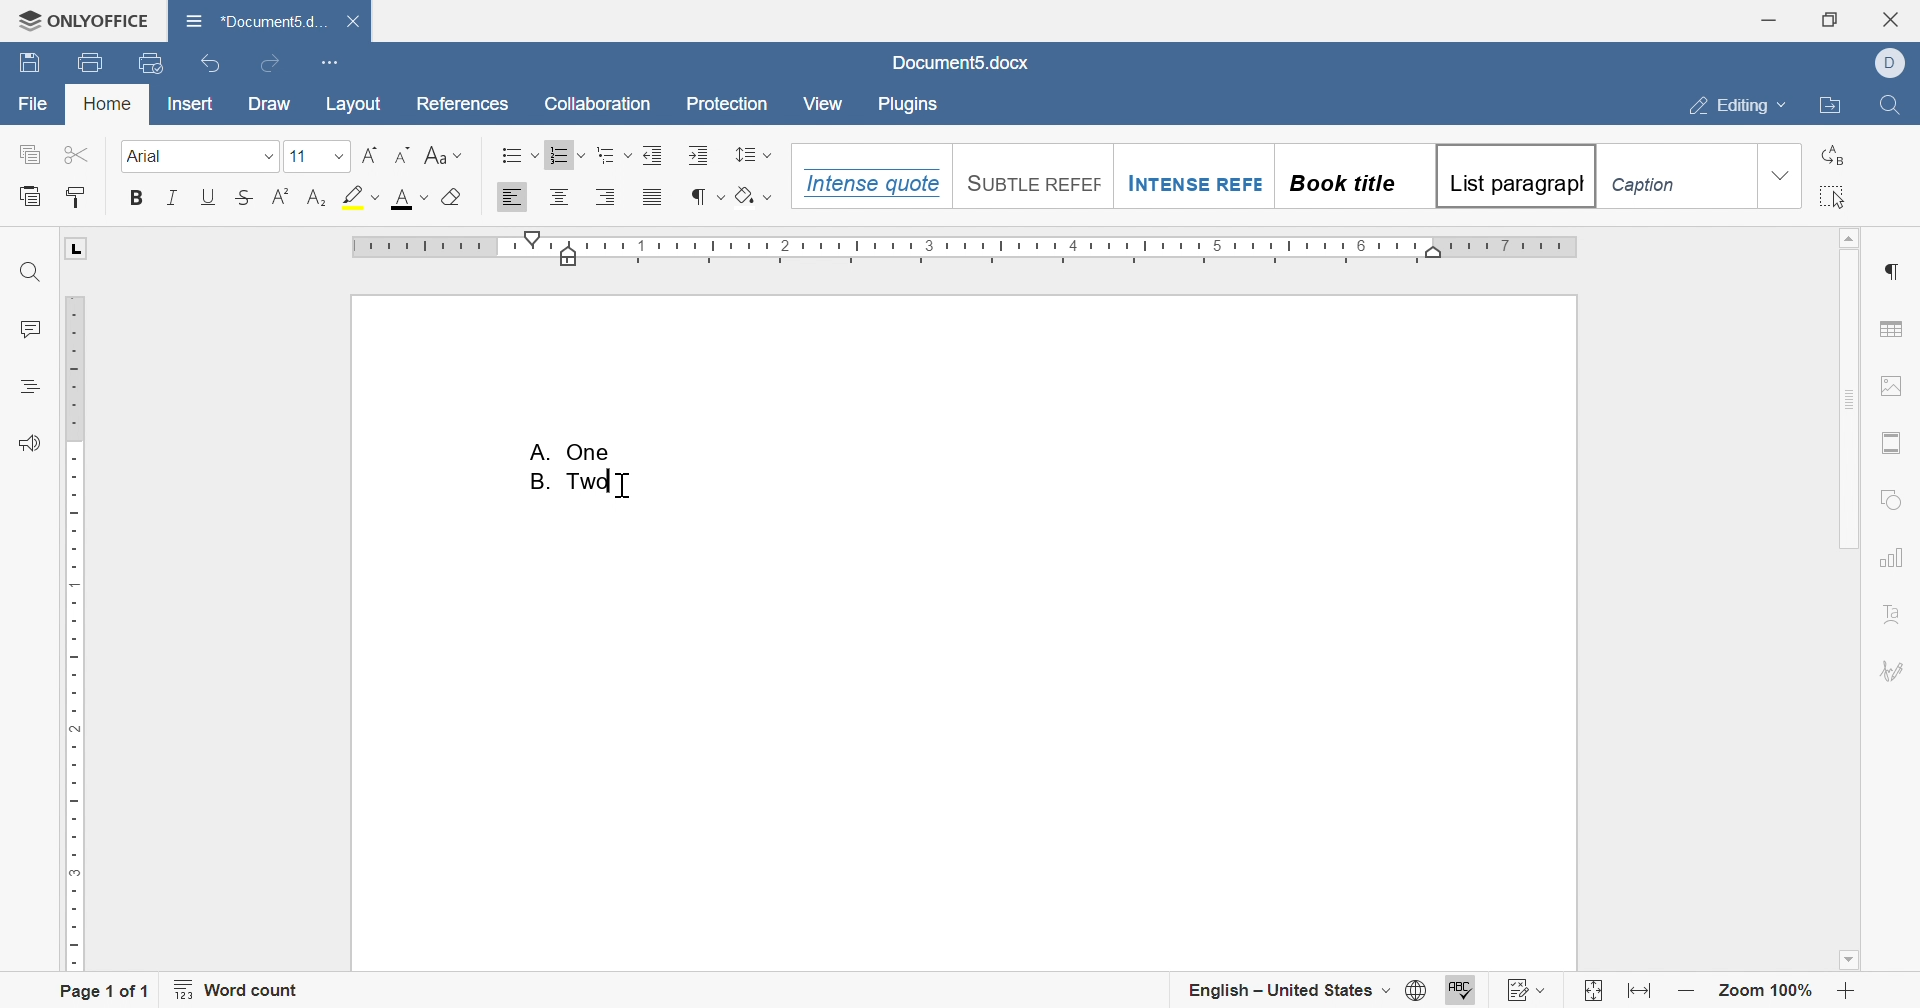 Image resolution: width=1920 pixels, height=1008 pixels. Describe the element at coordinates (173, 197) in the screenshot. I see `Italic` at that location.